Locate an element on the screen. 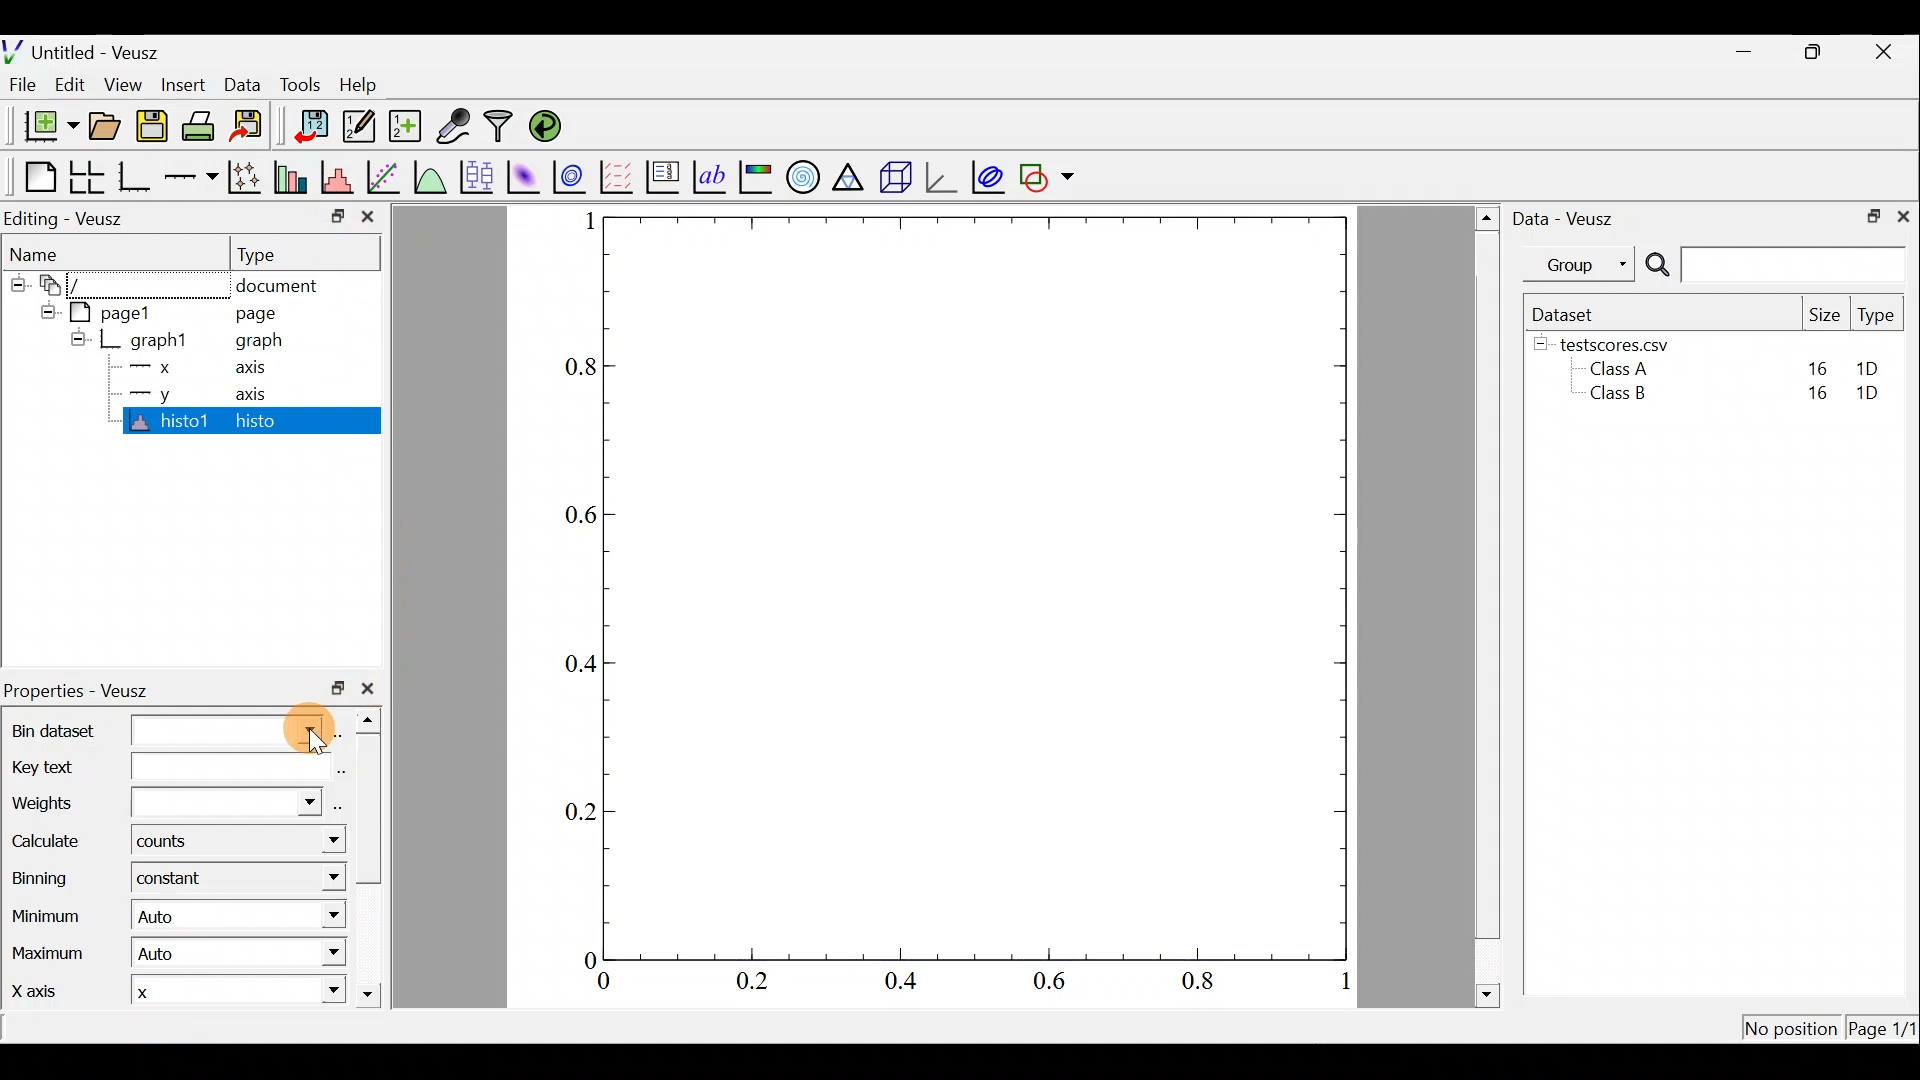 The width and height of the screenshot is (1920, 1080). Insert is located at coordinates (178, 82).